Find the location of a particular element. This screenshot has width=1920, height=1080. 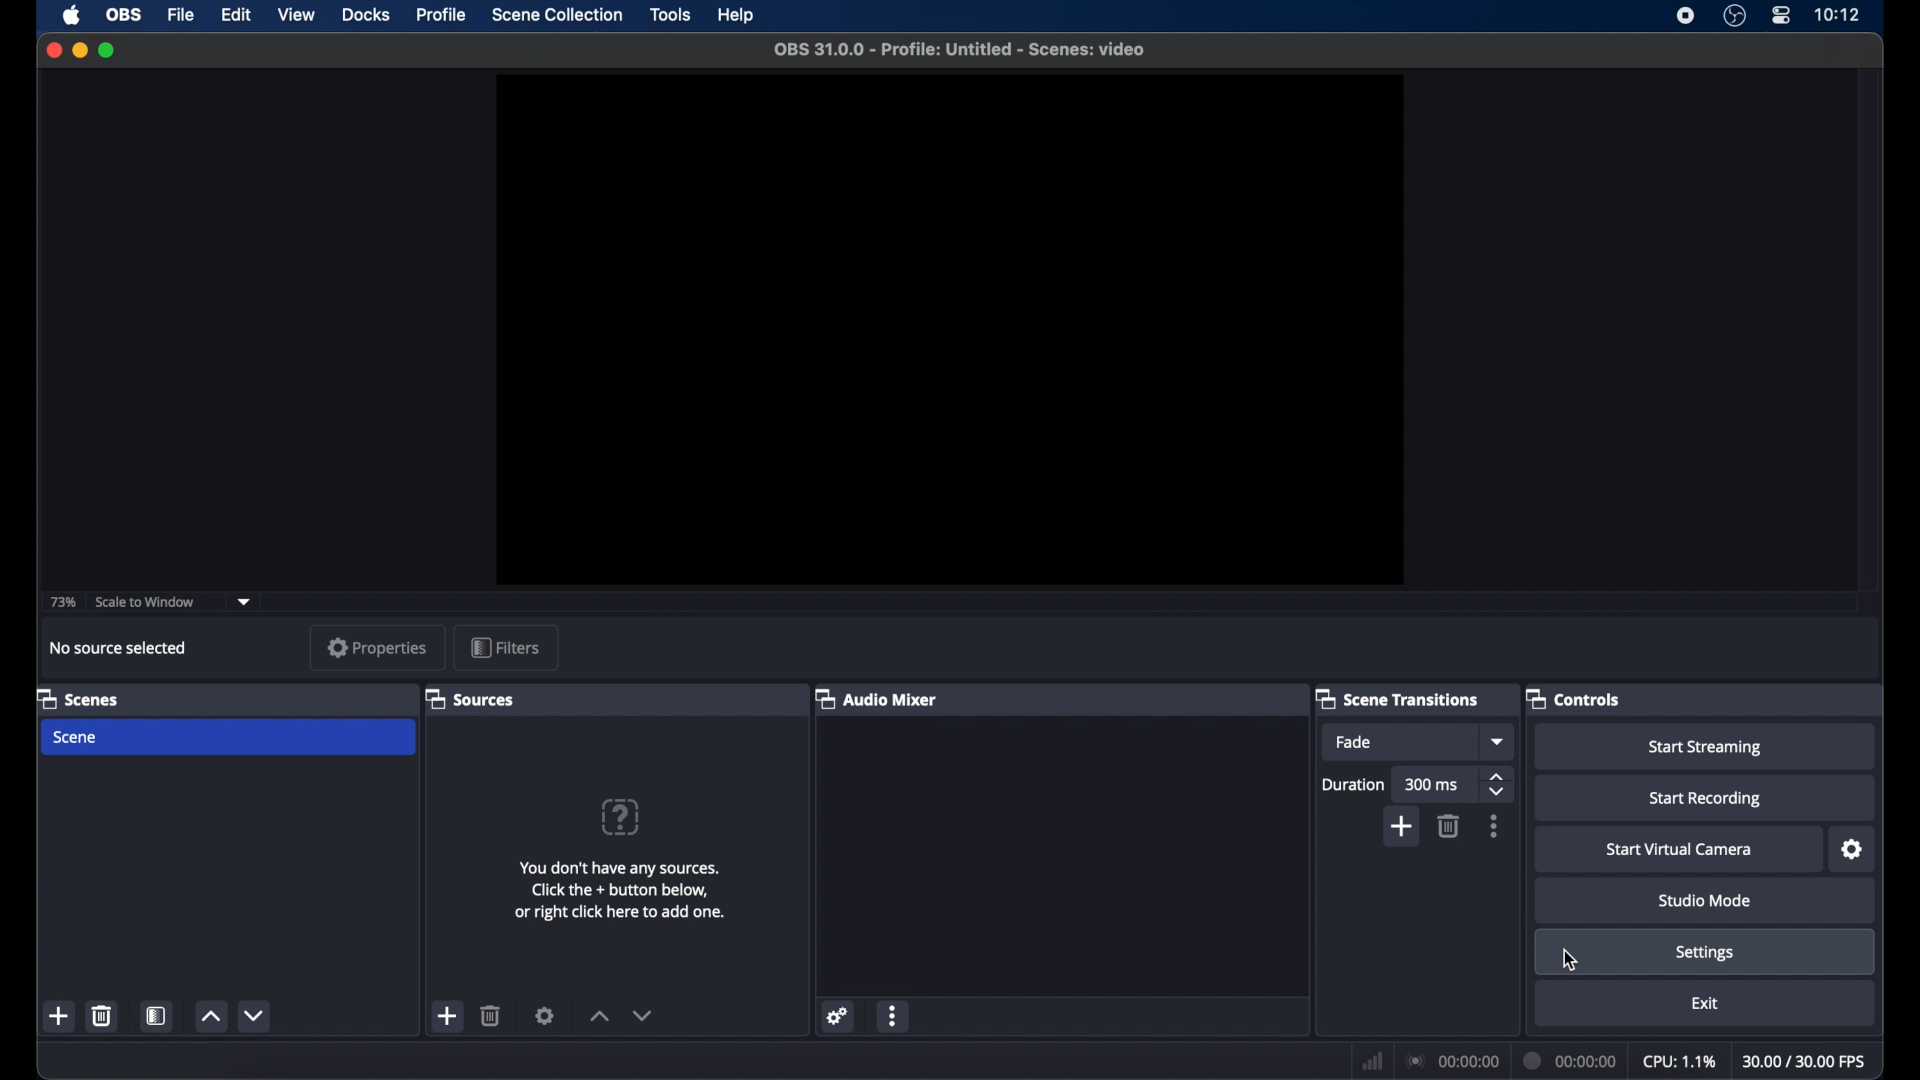

apple icon is located at coordinates (72, 16).